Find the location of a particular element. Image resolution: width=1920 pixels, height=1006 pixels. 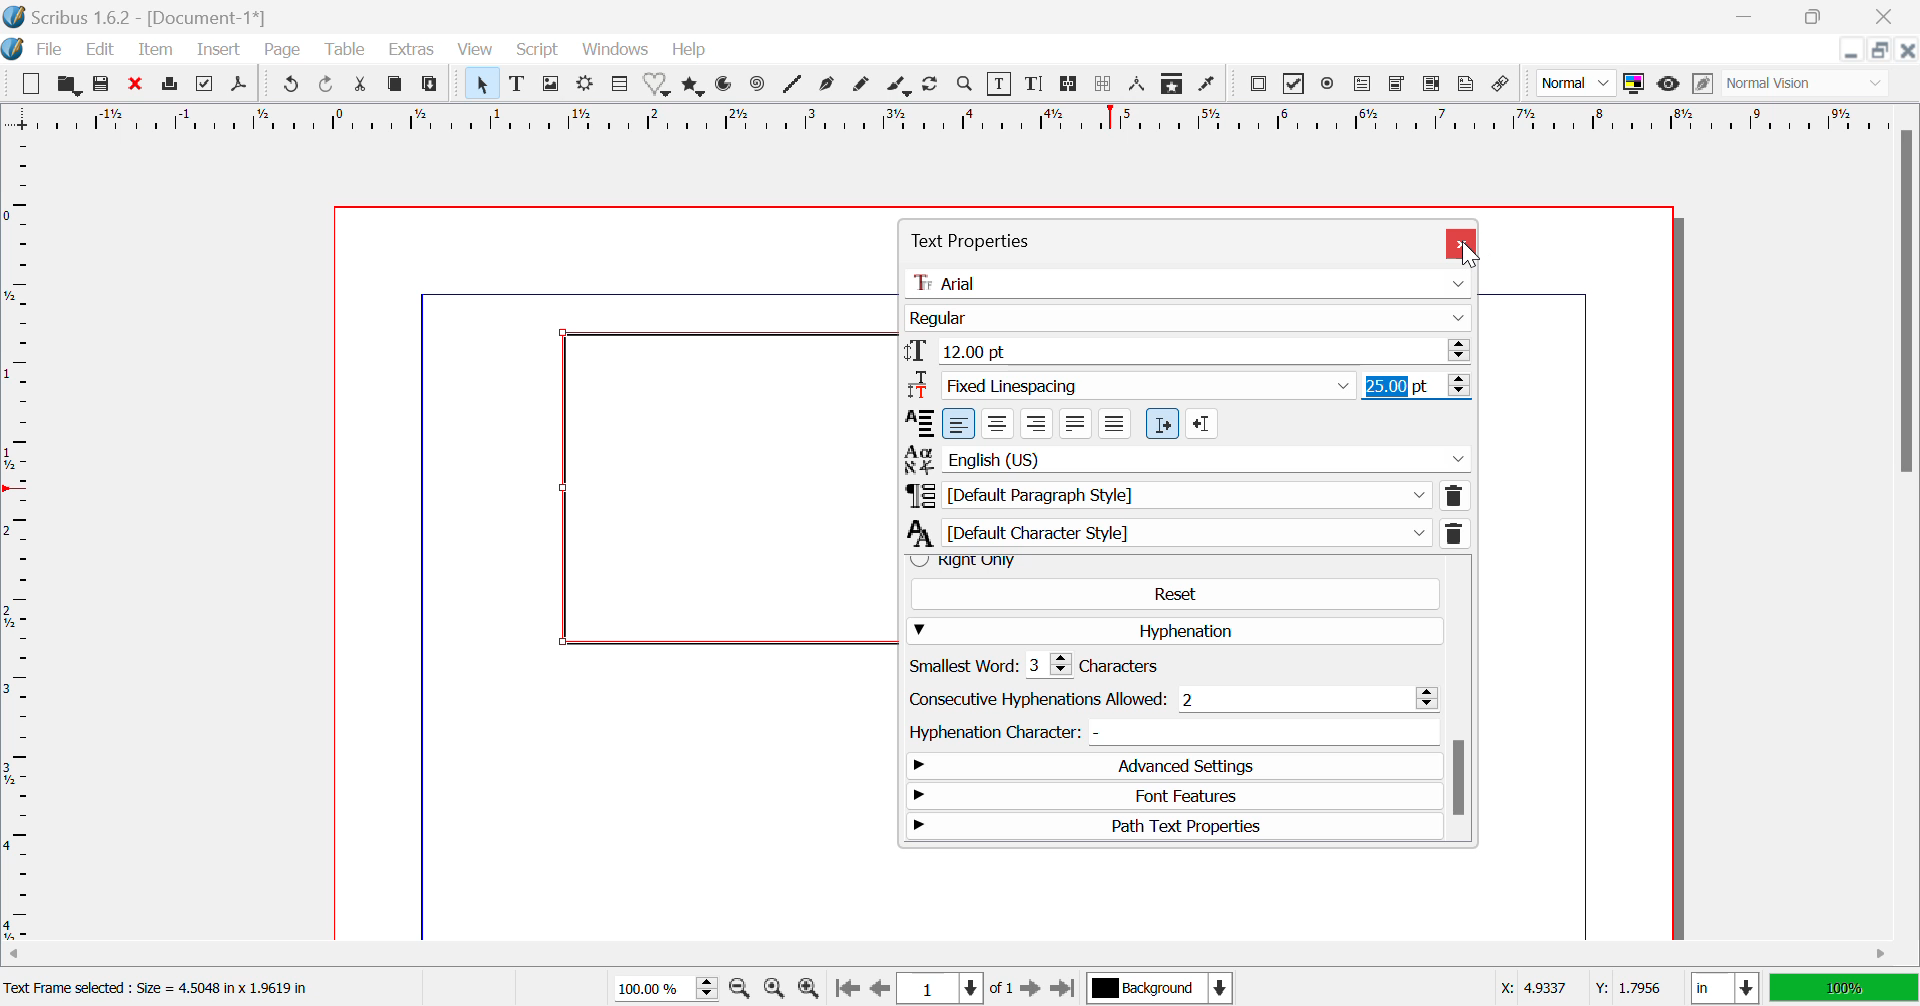

Delink Text Frame is located at coordinates (1103, 86).